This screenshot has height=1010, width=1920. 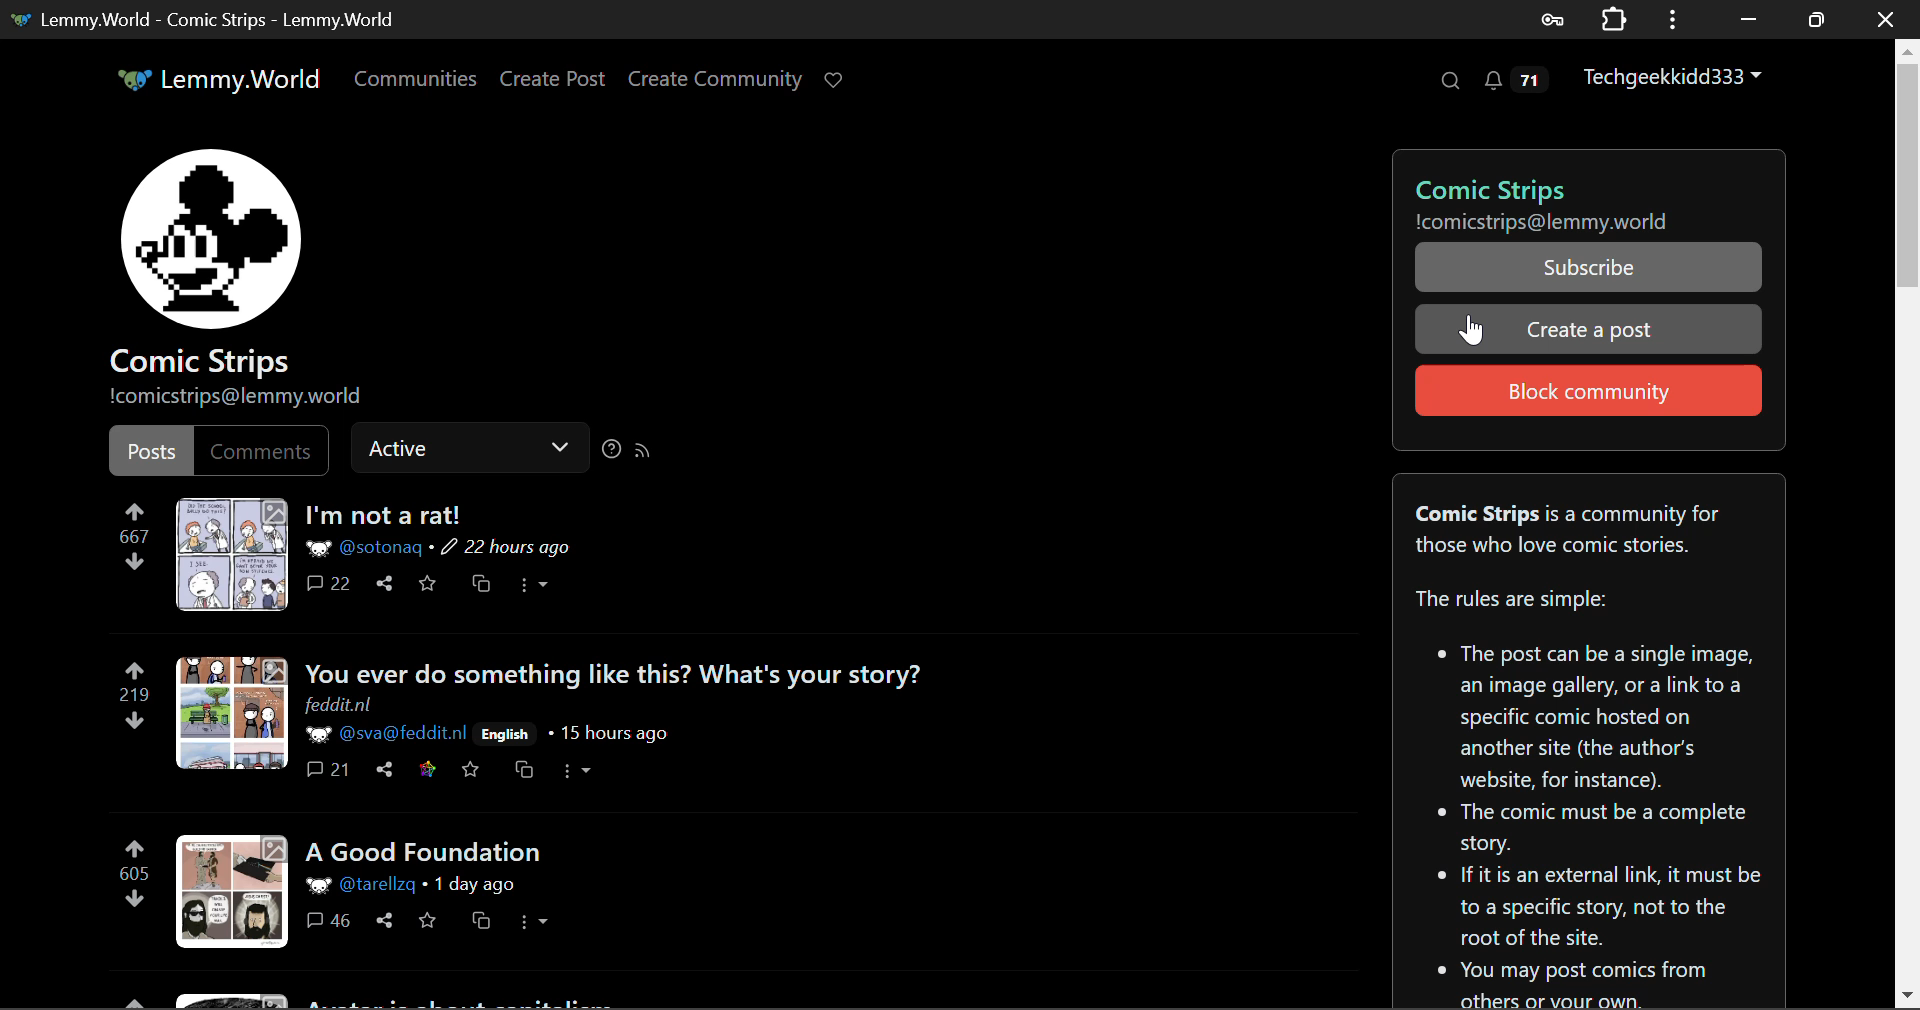 I want to click on English, so click(x=505, y=735).